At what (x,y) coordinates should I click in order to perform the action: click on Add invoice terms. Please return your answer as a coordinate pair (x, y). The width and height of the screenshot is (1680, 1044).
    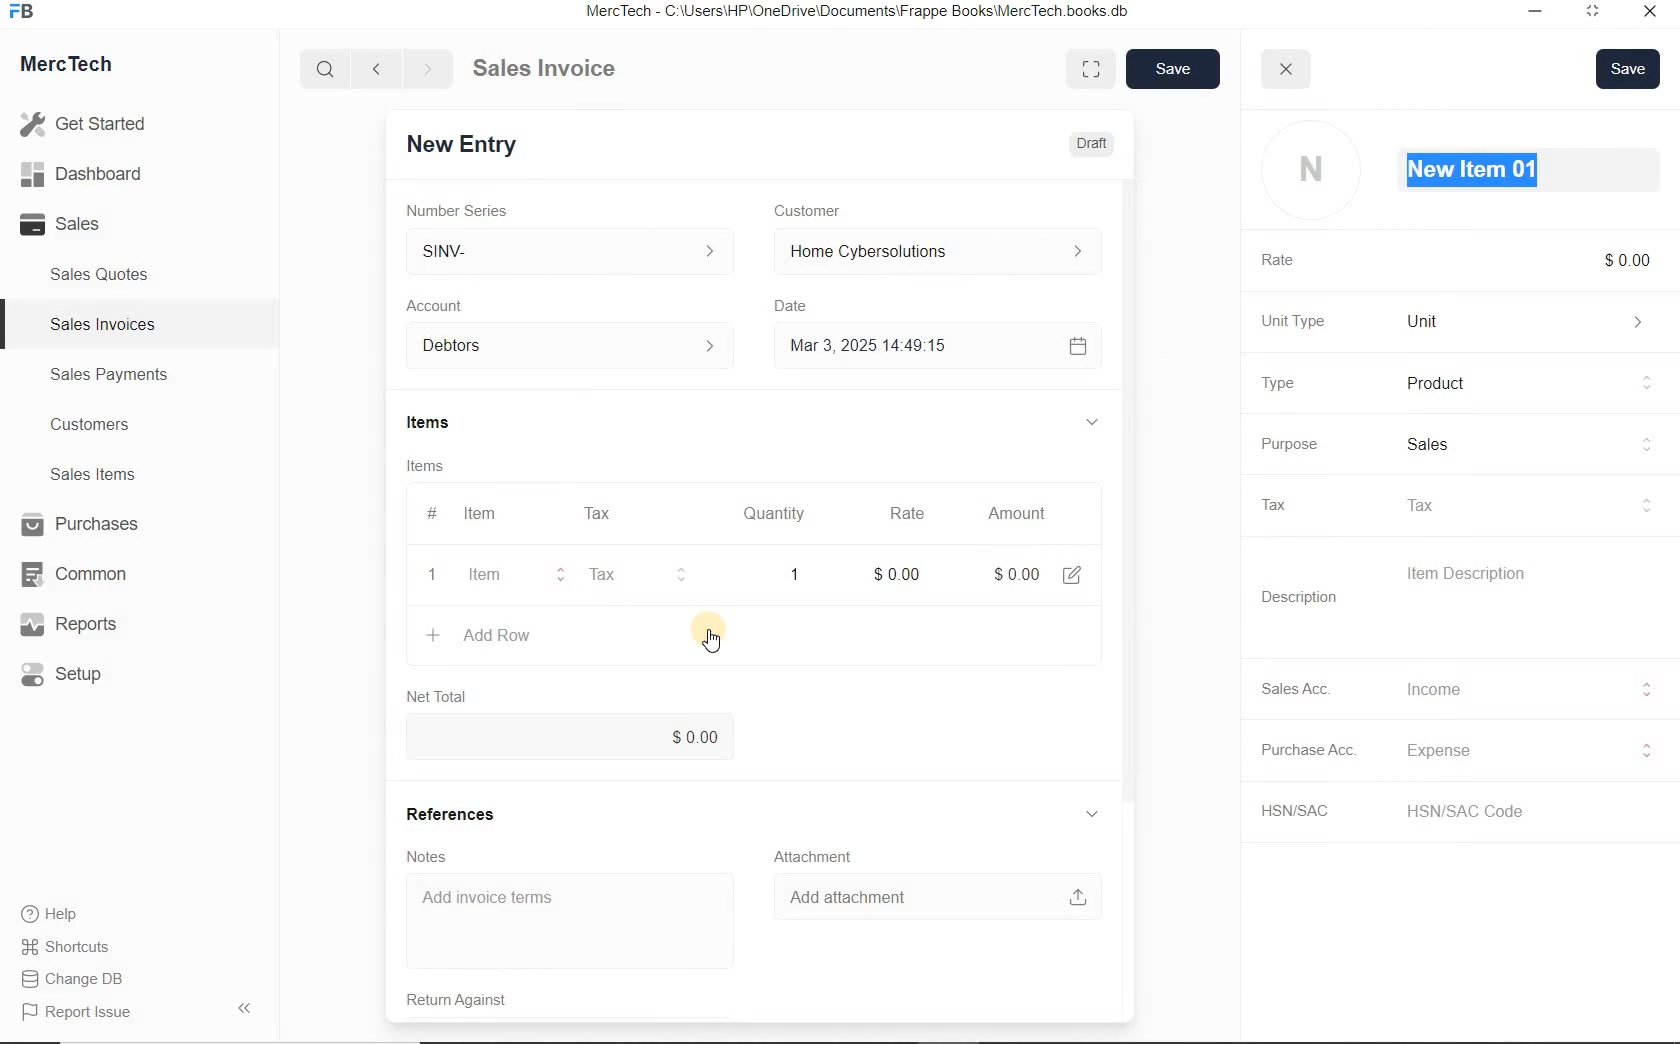
    Looking at the image, I should click on (570, 921).